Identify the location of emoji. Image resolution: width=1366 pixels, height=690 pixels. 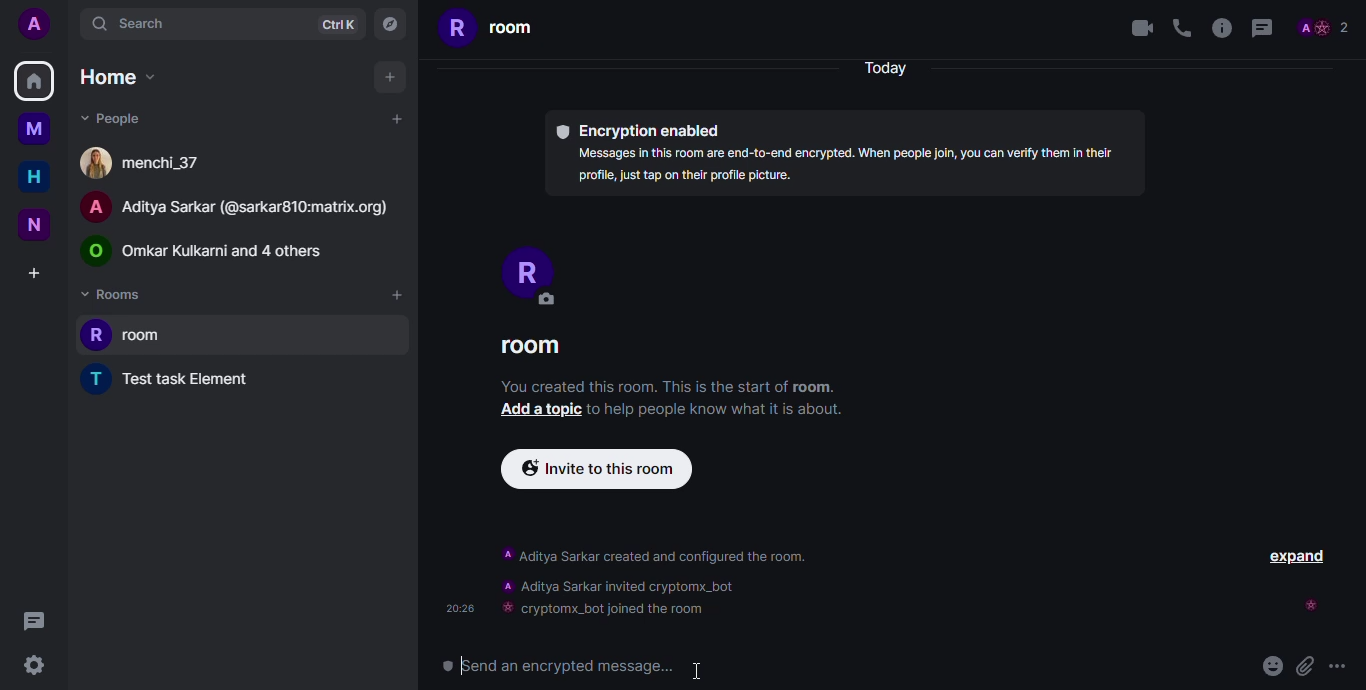
(1268, 668).